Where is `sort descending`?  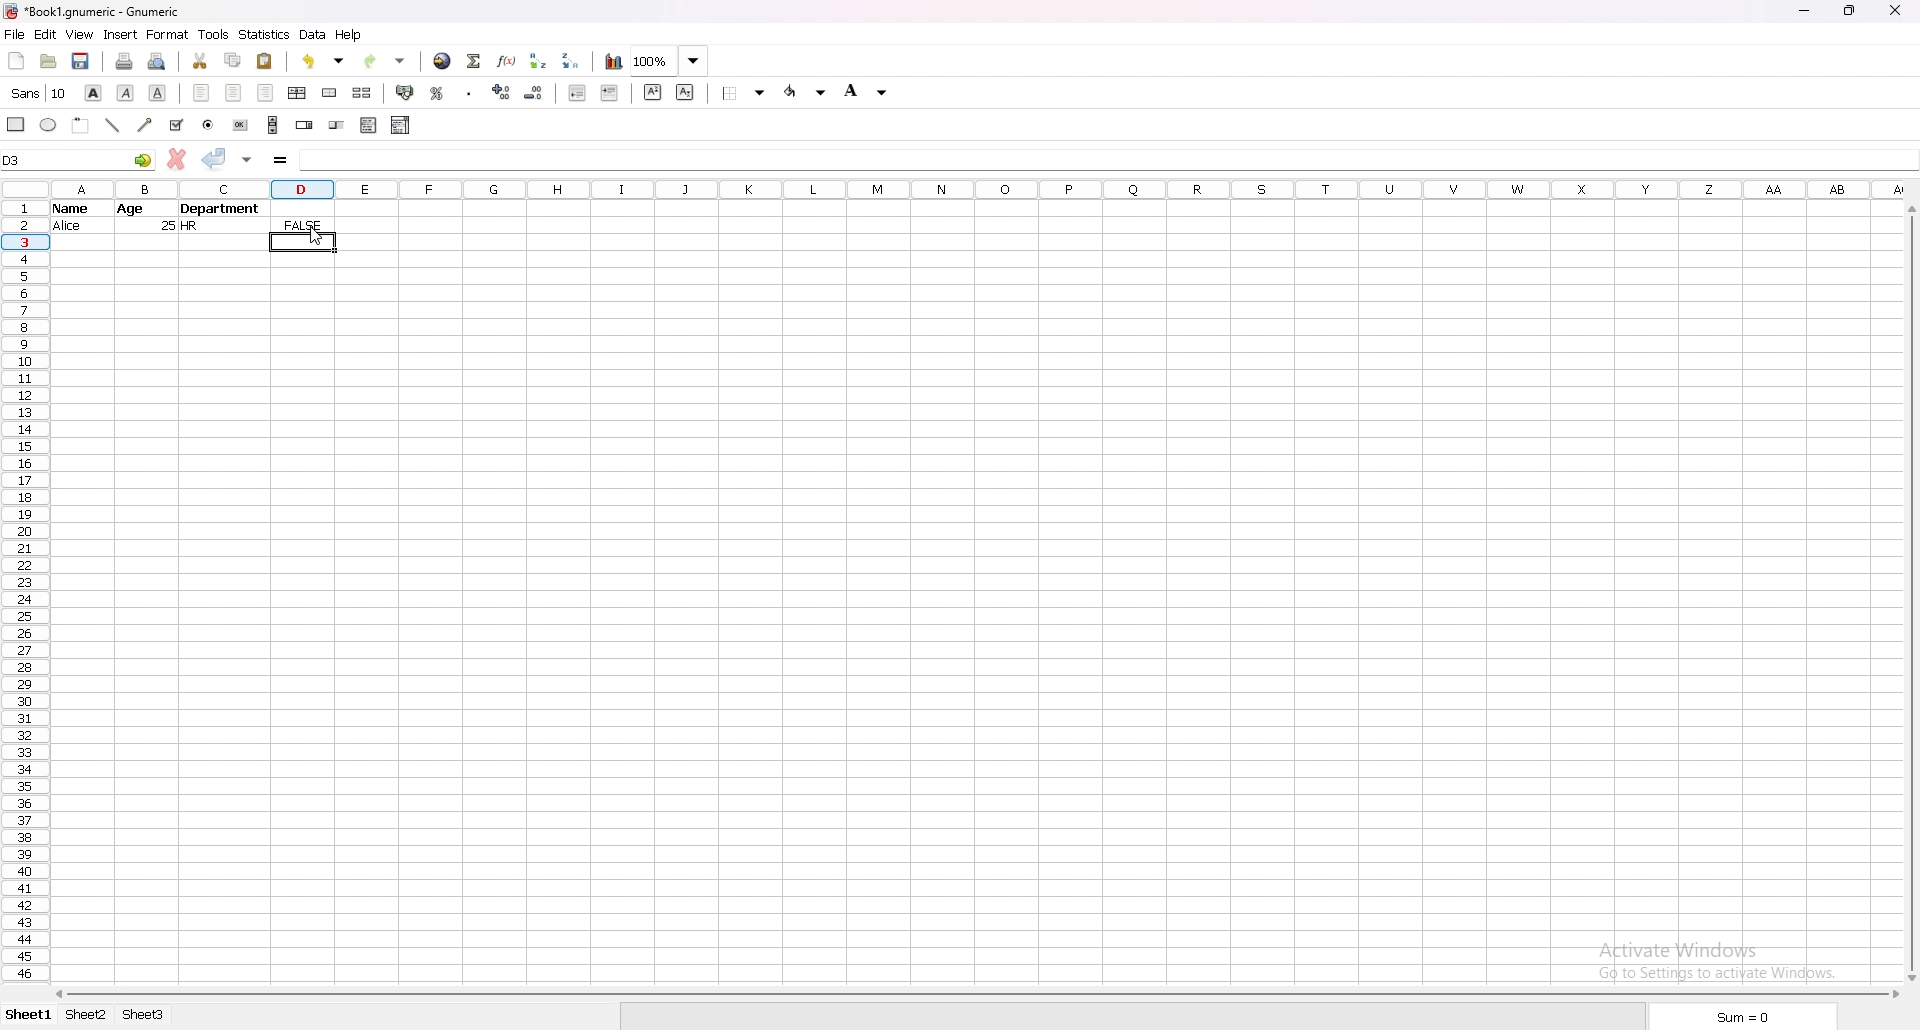 sort descending is located at coordinates (571, 60).